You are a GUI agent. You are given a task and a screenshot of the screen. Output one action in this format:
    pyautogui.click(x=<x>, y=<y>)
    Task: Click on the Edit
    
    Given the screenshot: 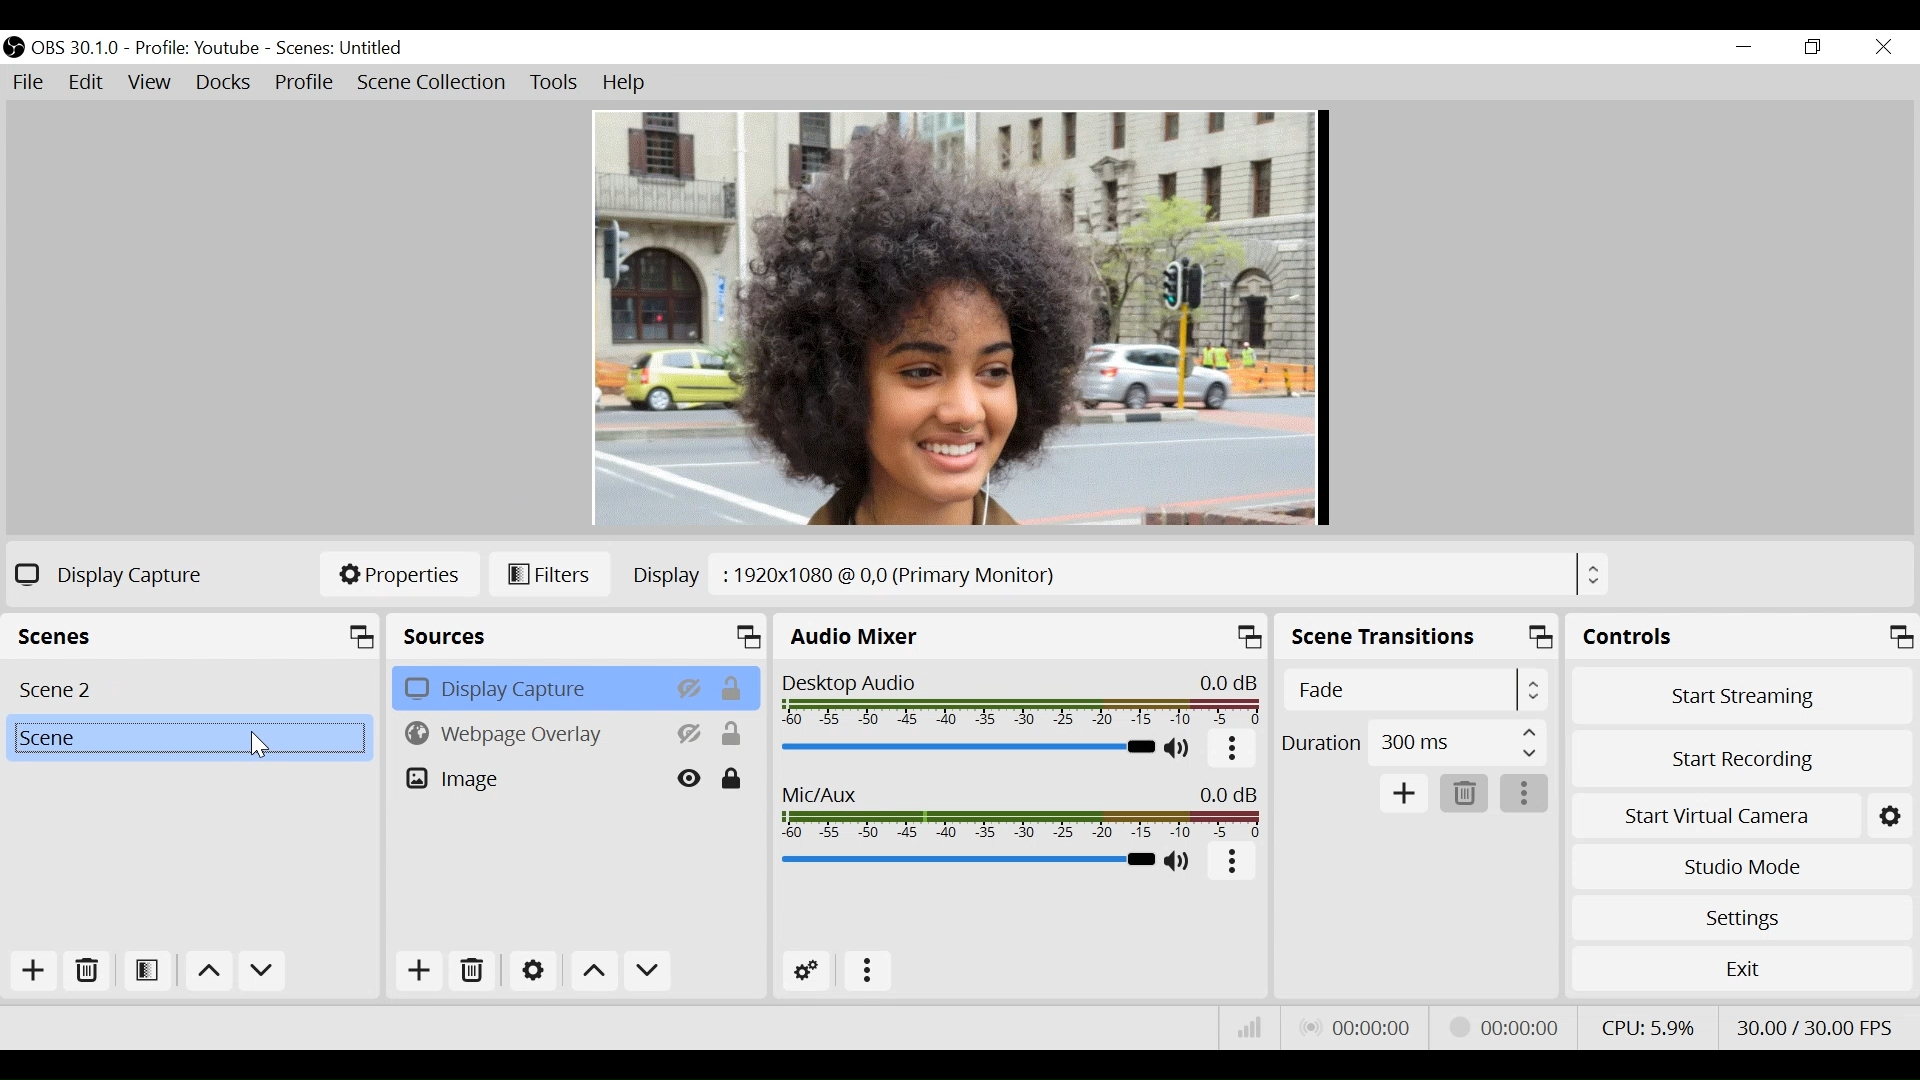 What is the action you would take?
    pyautogui.click(x=85, y=83)
    